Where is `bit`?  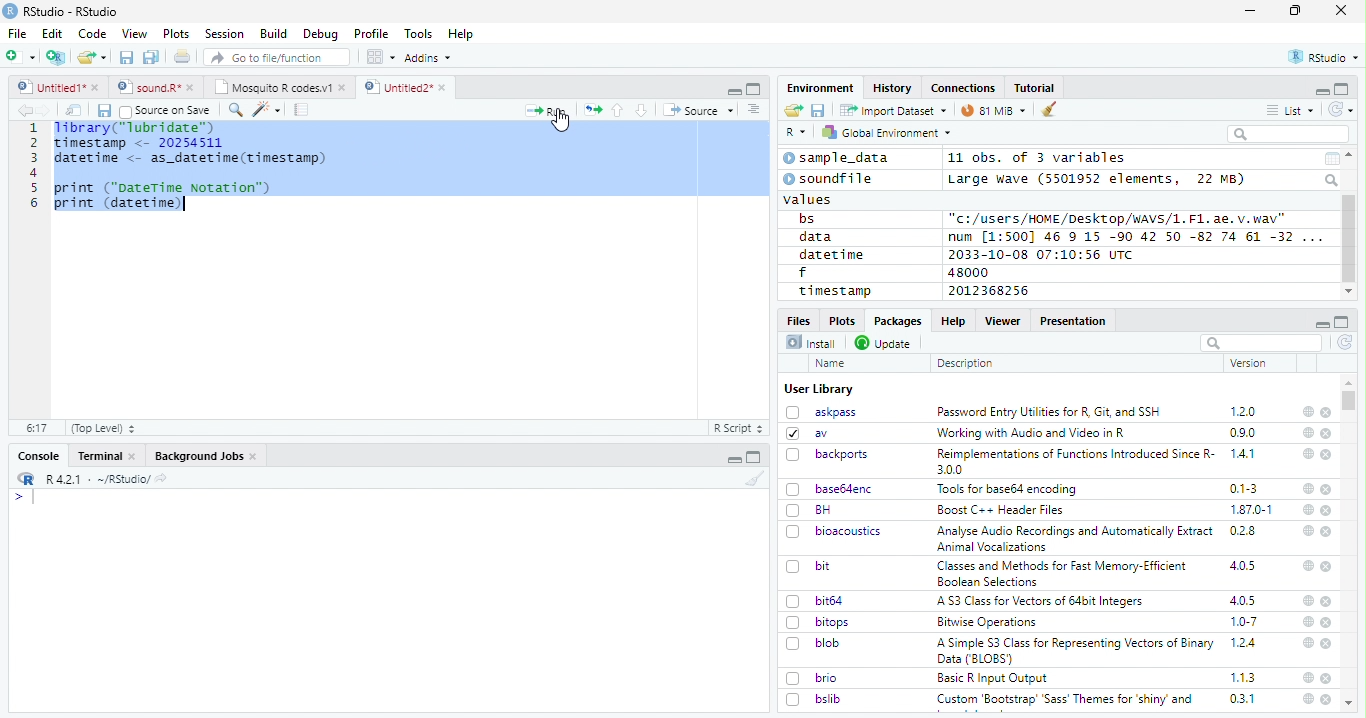 bit is located at coordinates (809, 567).